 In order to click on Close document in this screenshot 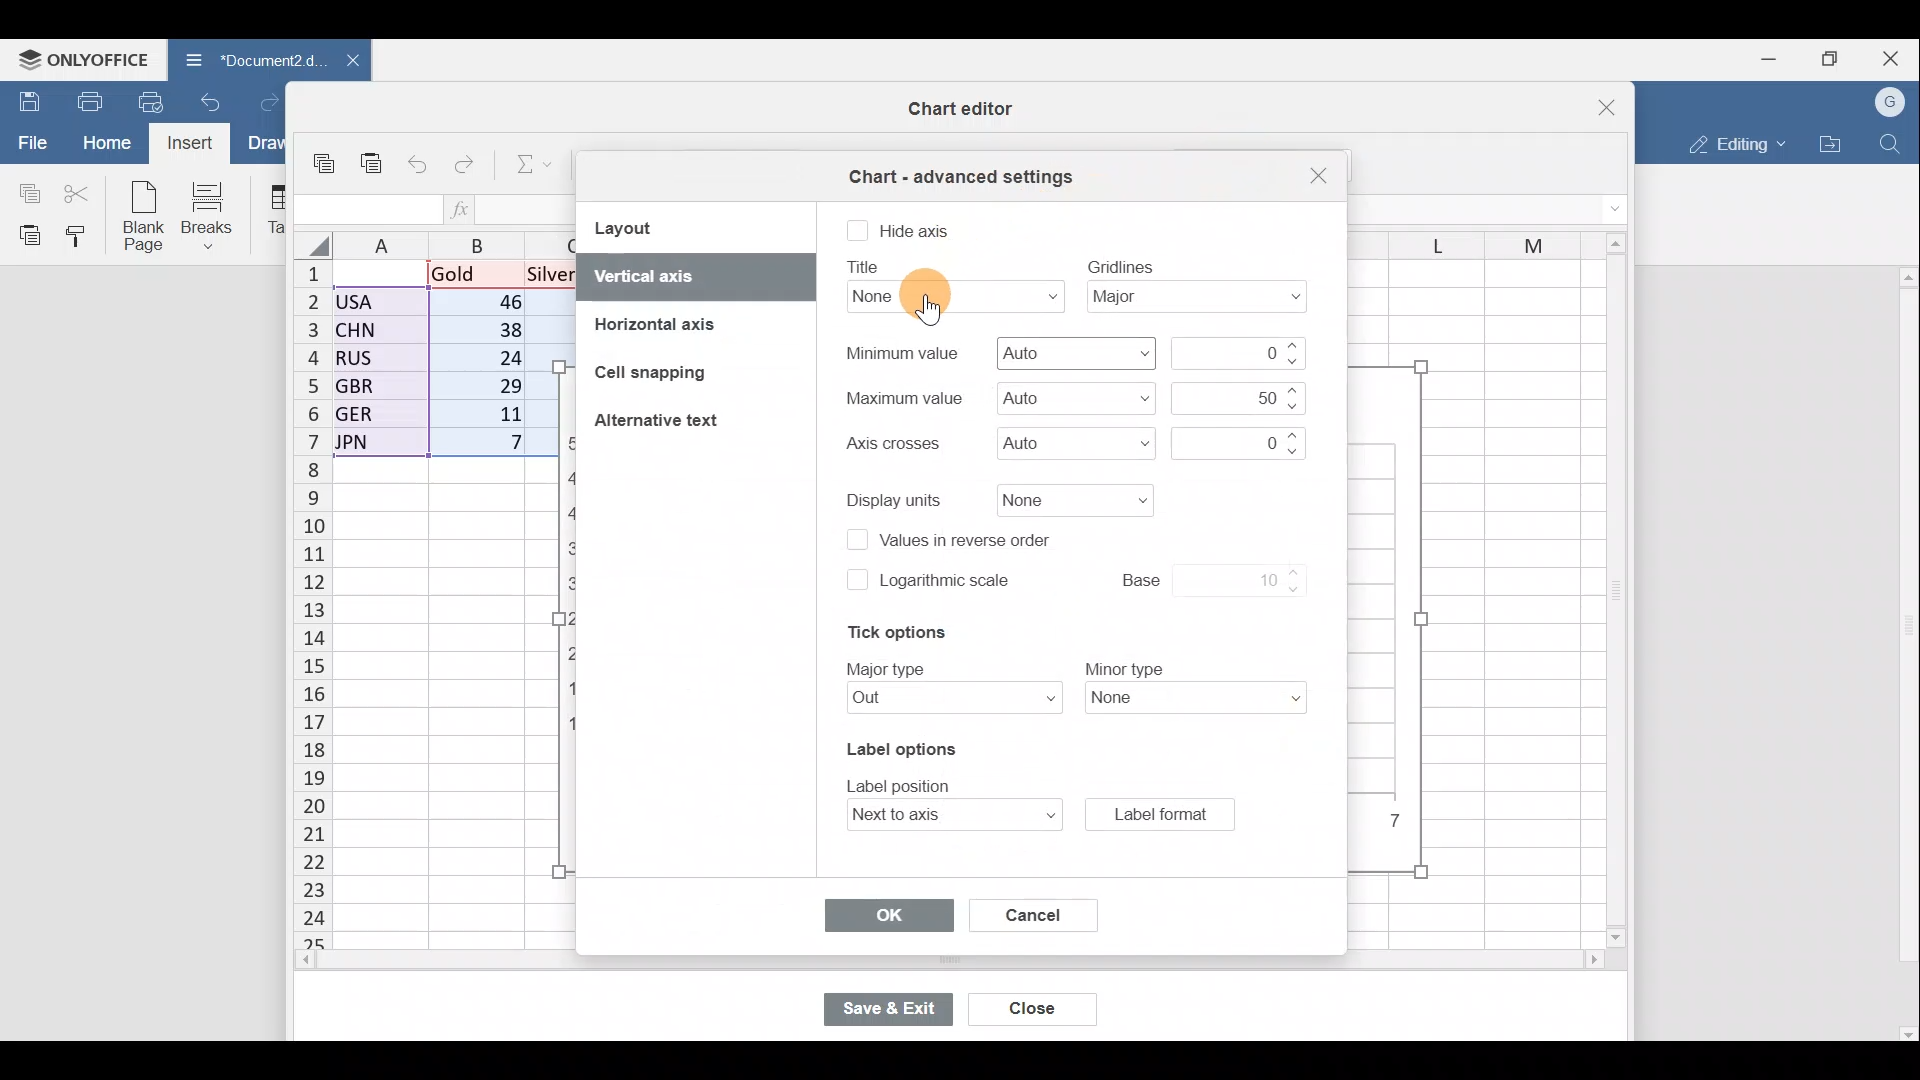, I will do `click(342, 62)`.